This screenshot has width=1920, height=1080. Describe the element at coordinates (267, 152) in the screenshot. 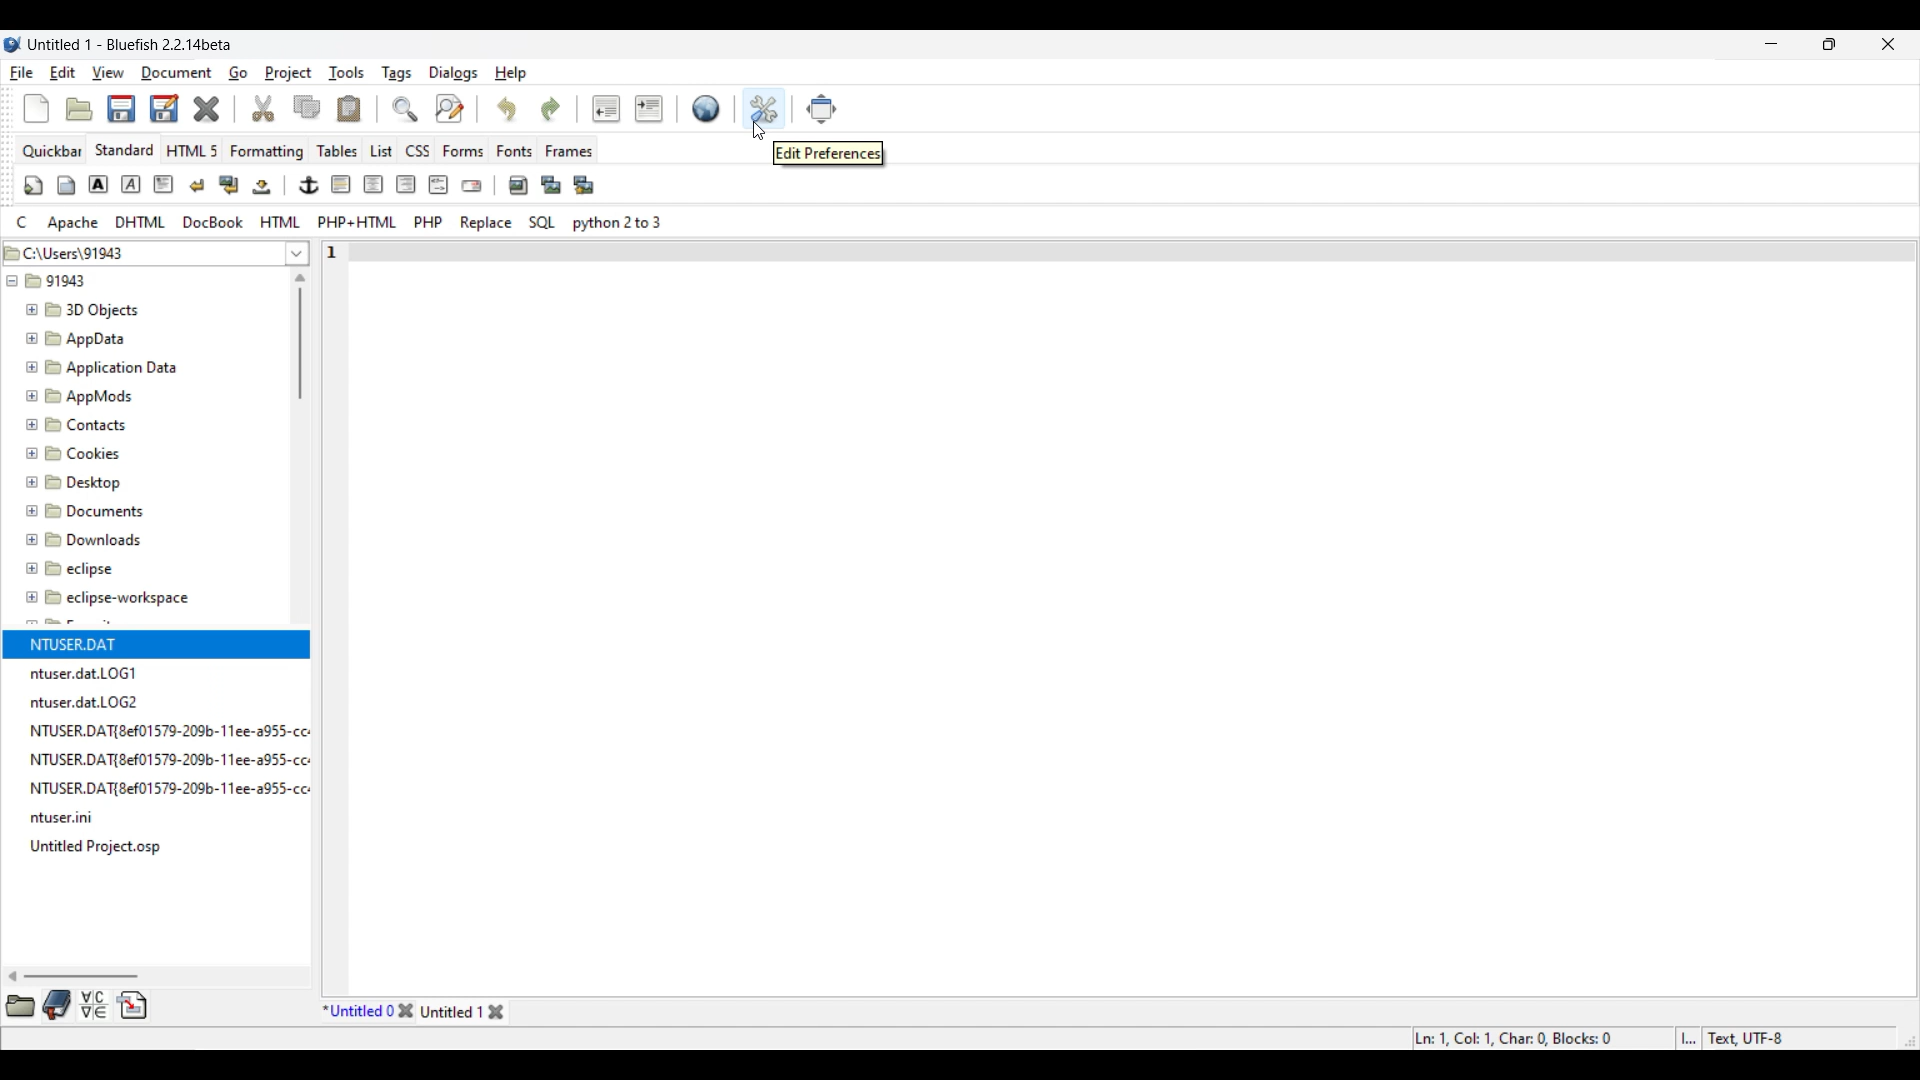

I see `Formatting` at that location.